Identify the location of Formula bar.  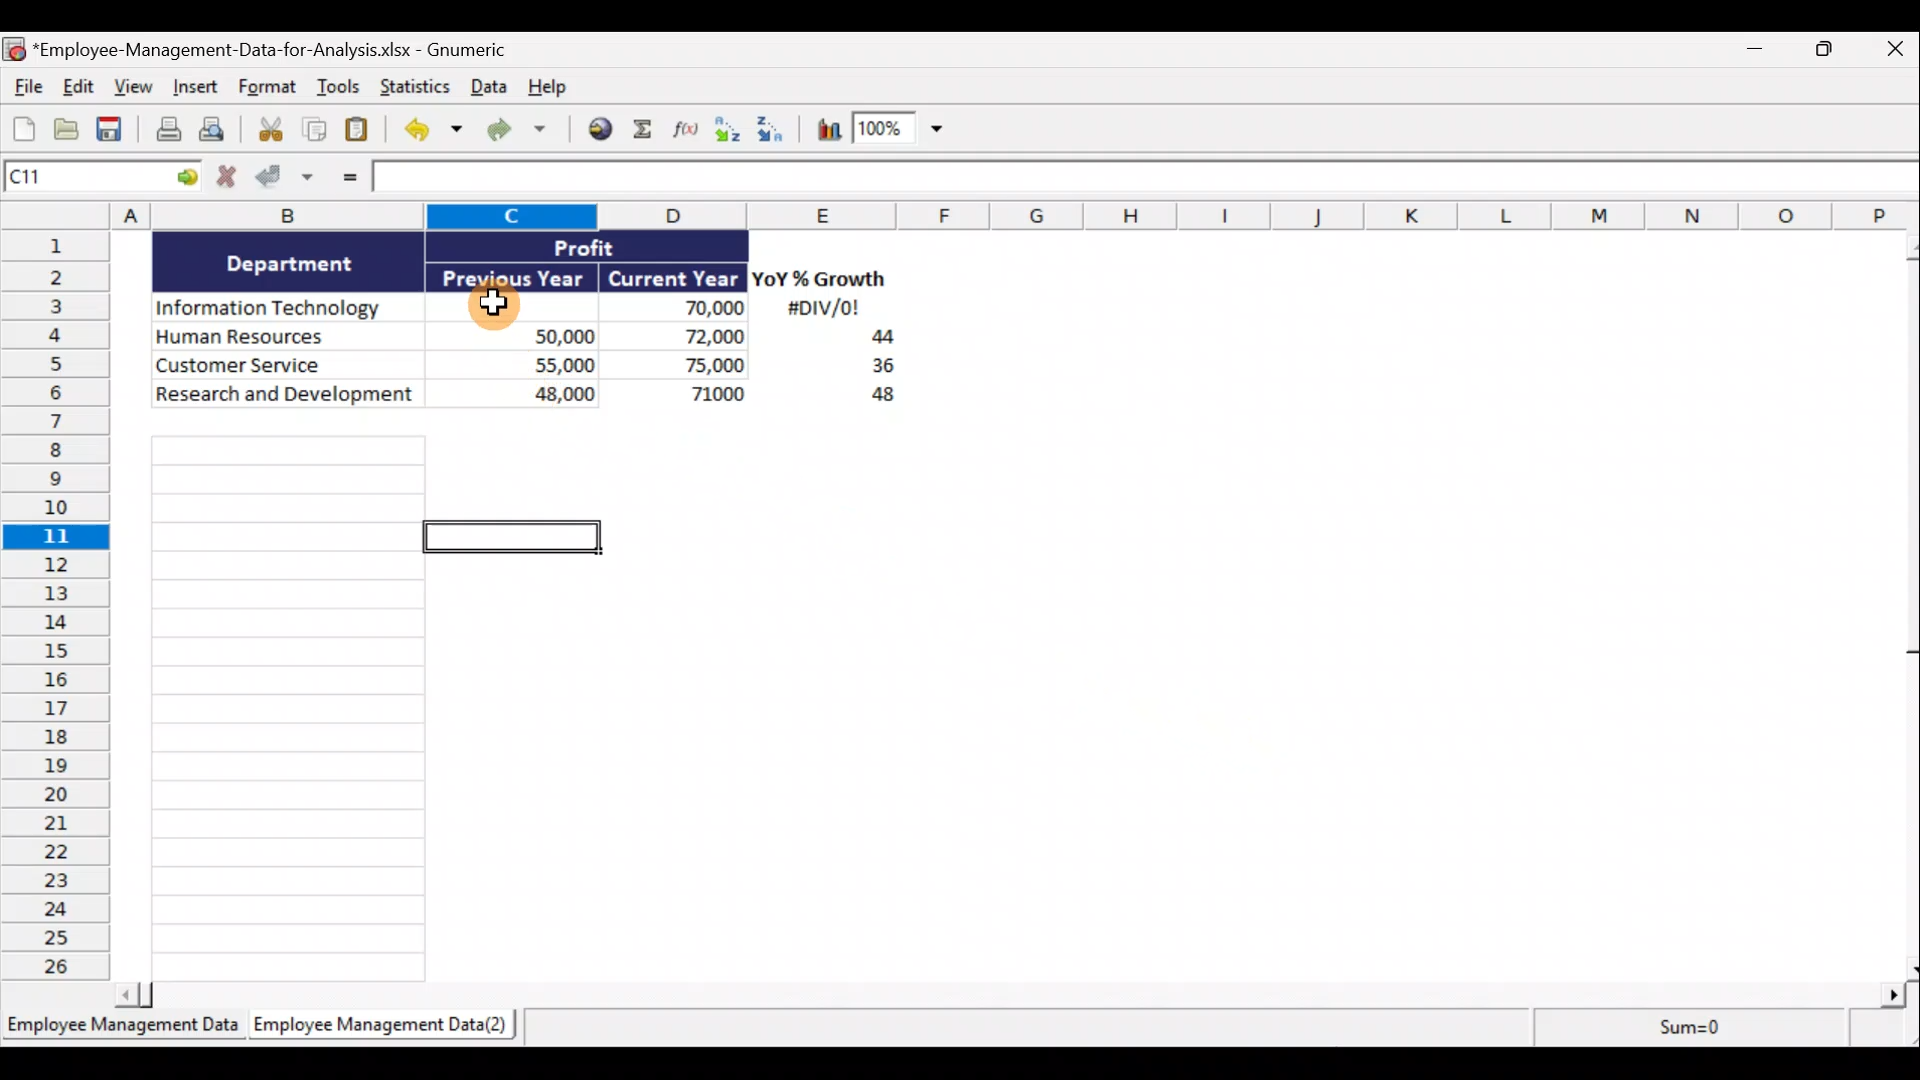
(1144, 183).